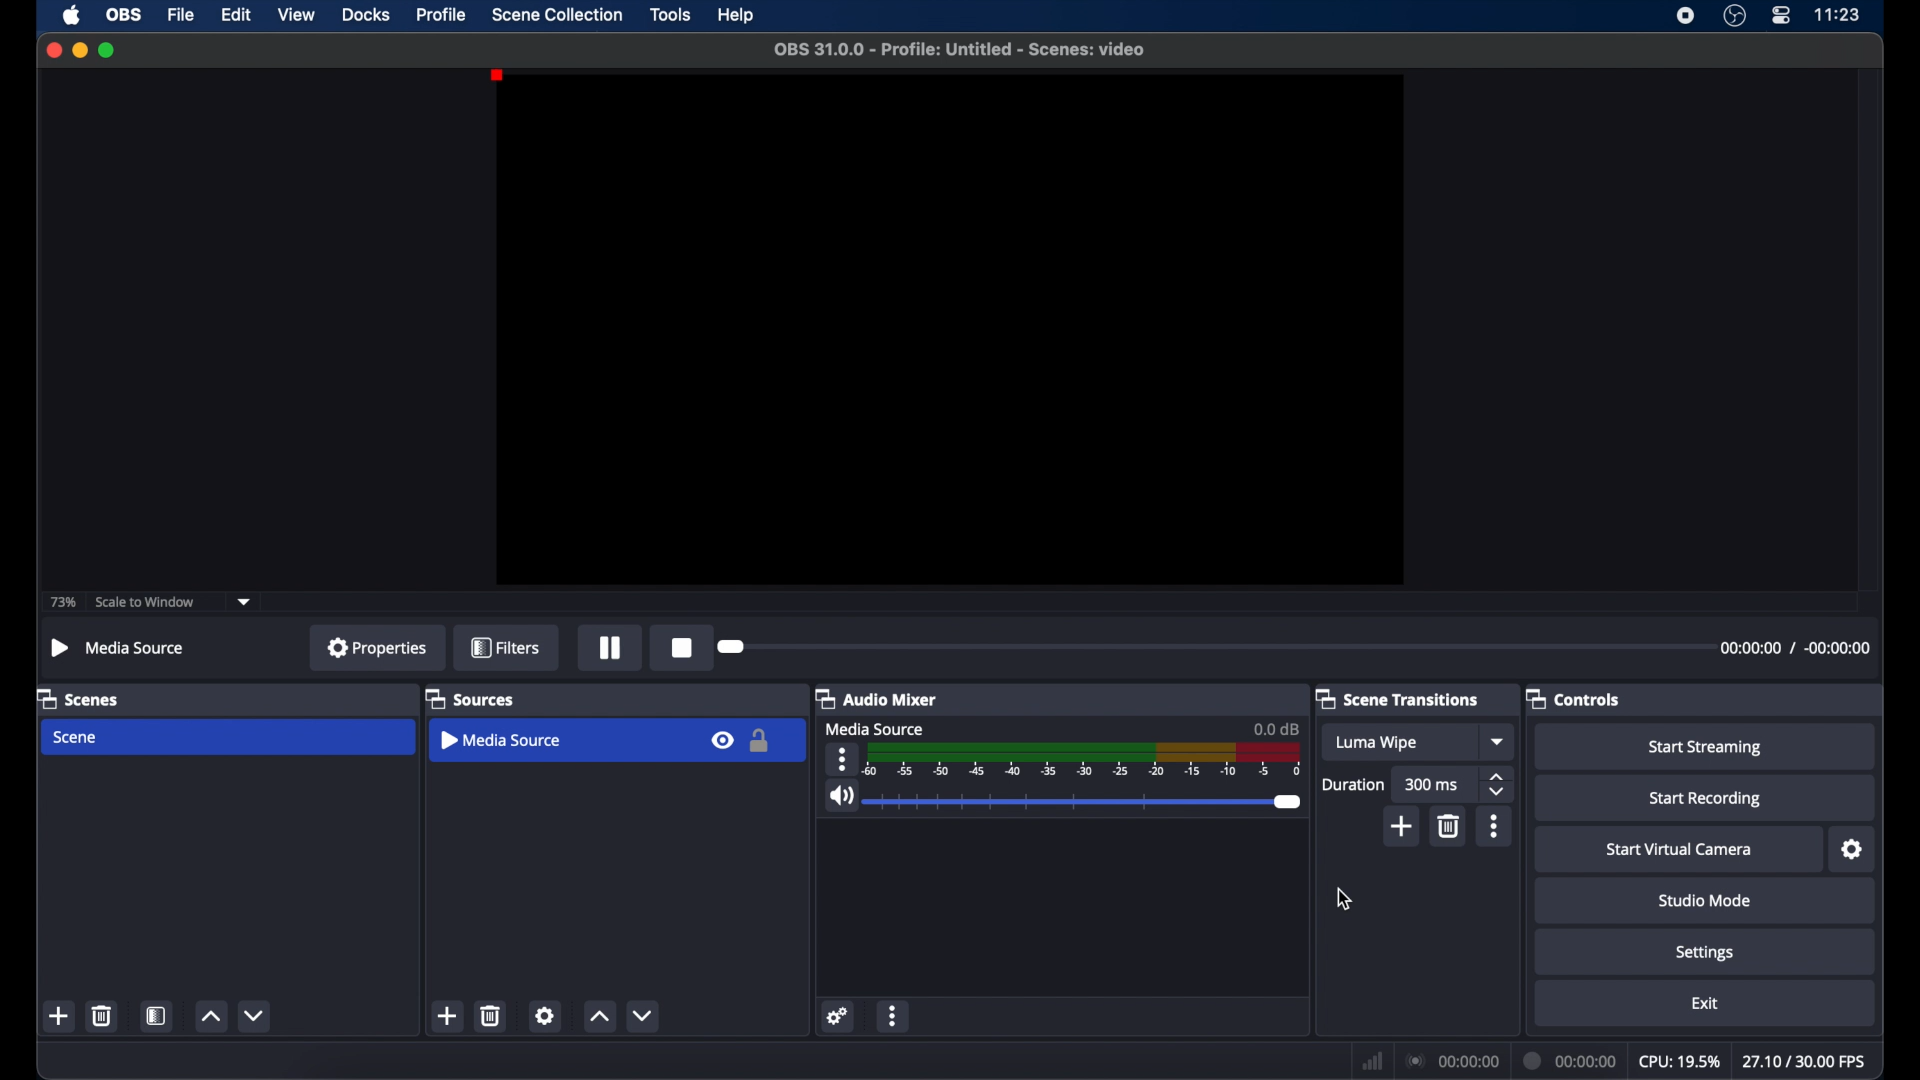  What do you see at coordinates (733, 647) in the screenshot?
I see `slider` at bounding box center [733, 647].